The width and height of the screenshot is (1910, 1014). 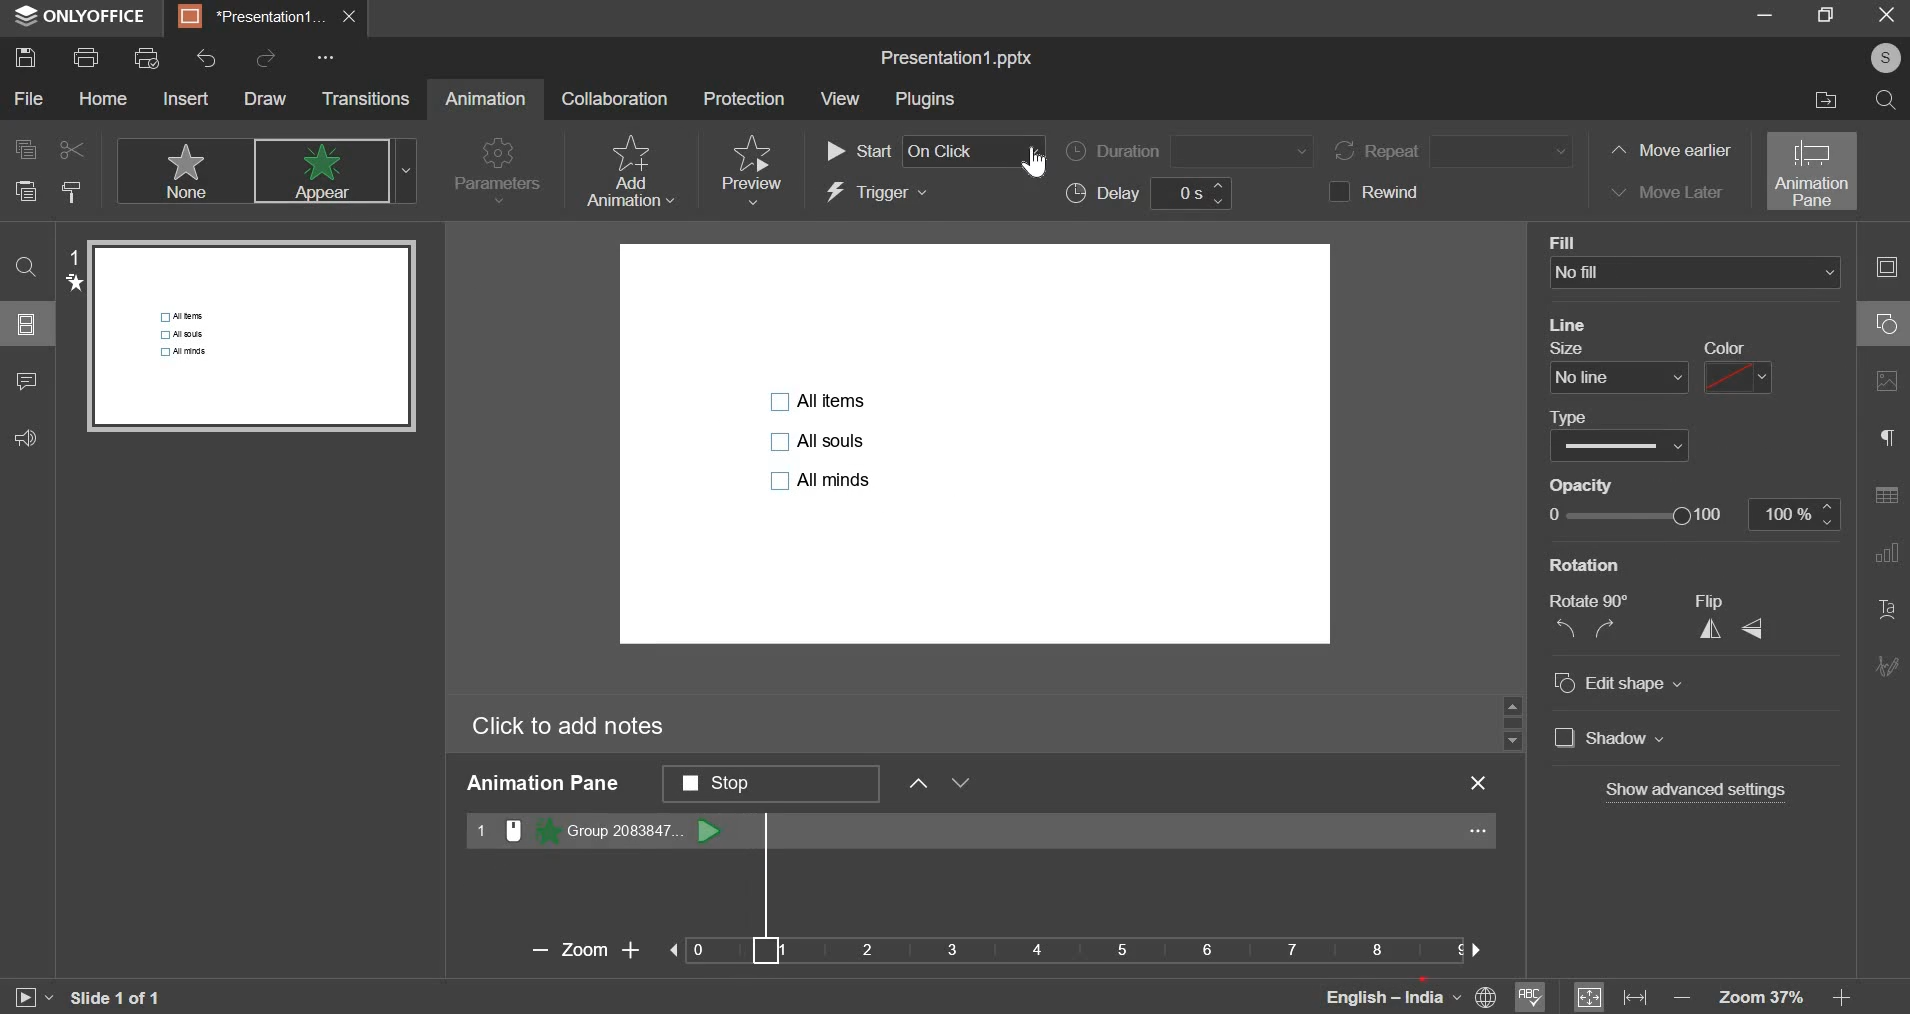 What do you see at coordinates (1695, 790) in the screenshot?
I see `Show advanced settings` at bounding box center [1695, 790].